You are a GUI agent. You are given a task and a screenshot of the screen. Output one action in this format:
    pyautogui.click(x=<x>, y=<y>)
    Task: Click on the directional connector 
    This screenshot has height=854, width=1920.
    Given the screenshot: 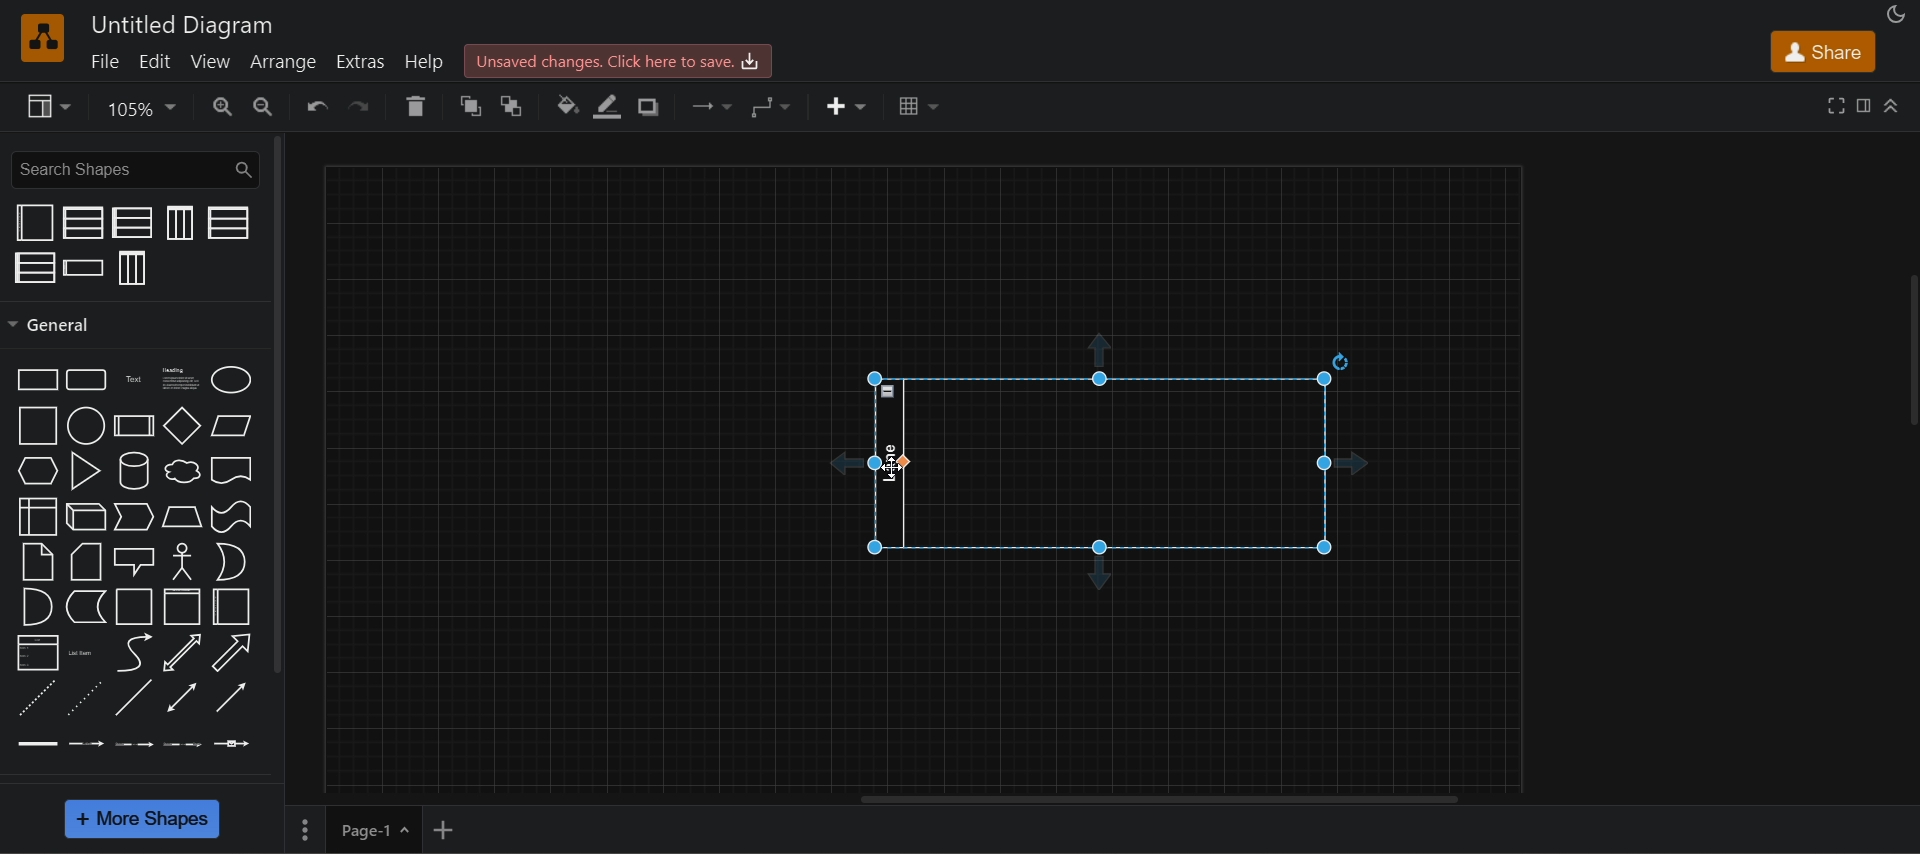 What is the action you would take?
    pyautogui.click(x=231, y=698)
    